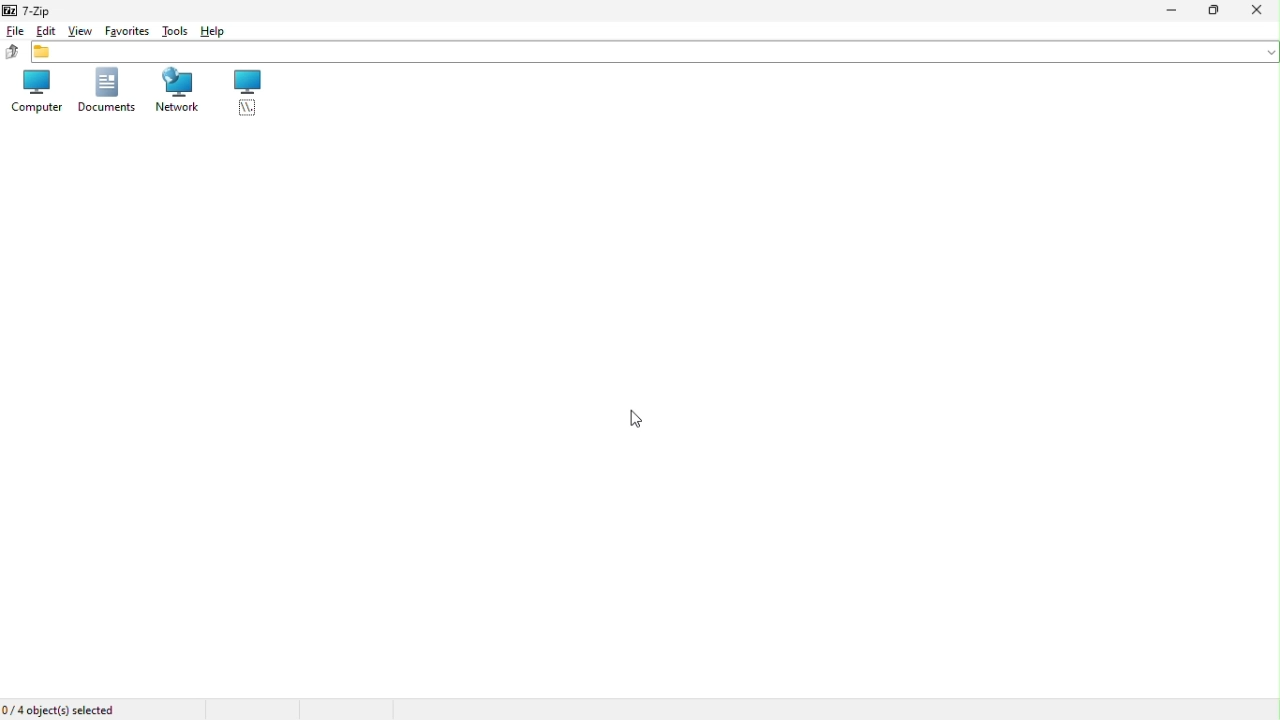 This screenshot has width=1280, height=720. Describe the element at coordinates (27, 10) in the screenshot. I see `7 zip` at that location.